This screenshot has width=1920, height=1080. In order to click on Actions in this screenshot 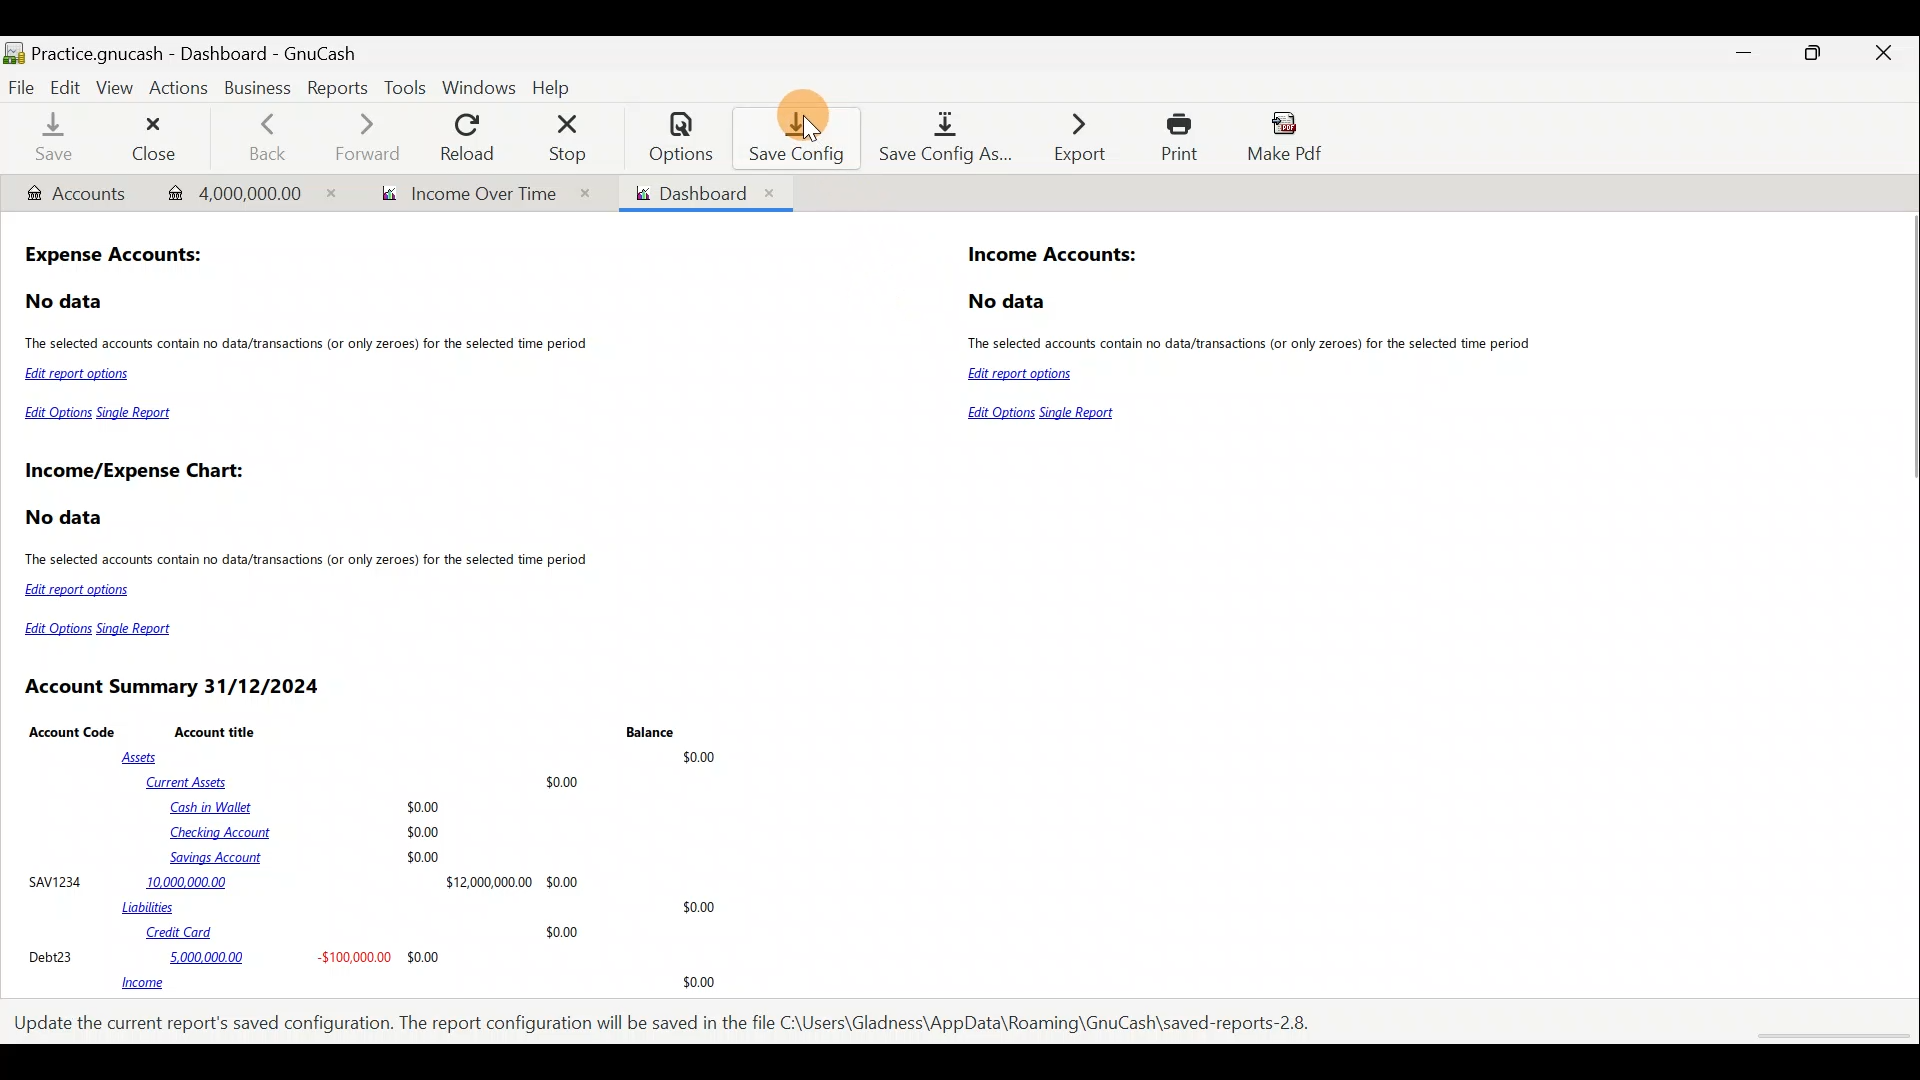, I will do `click(183, 93)`.